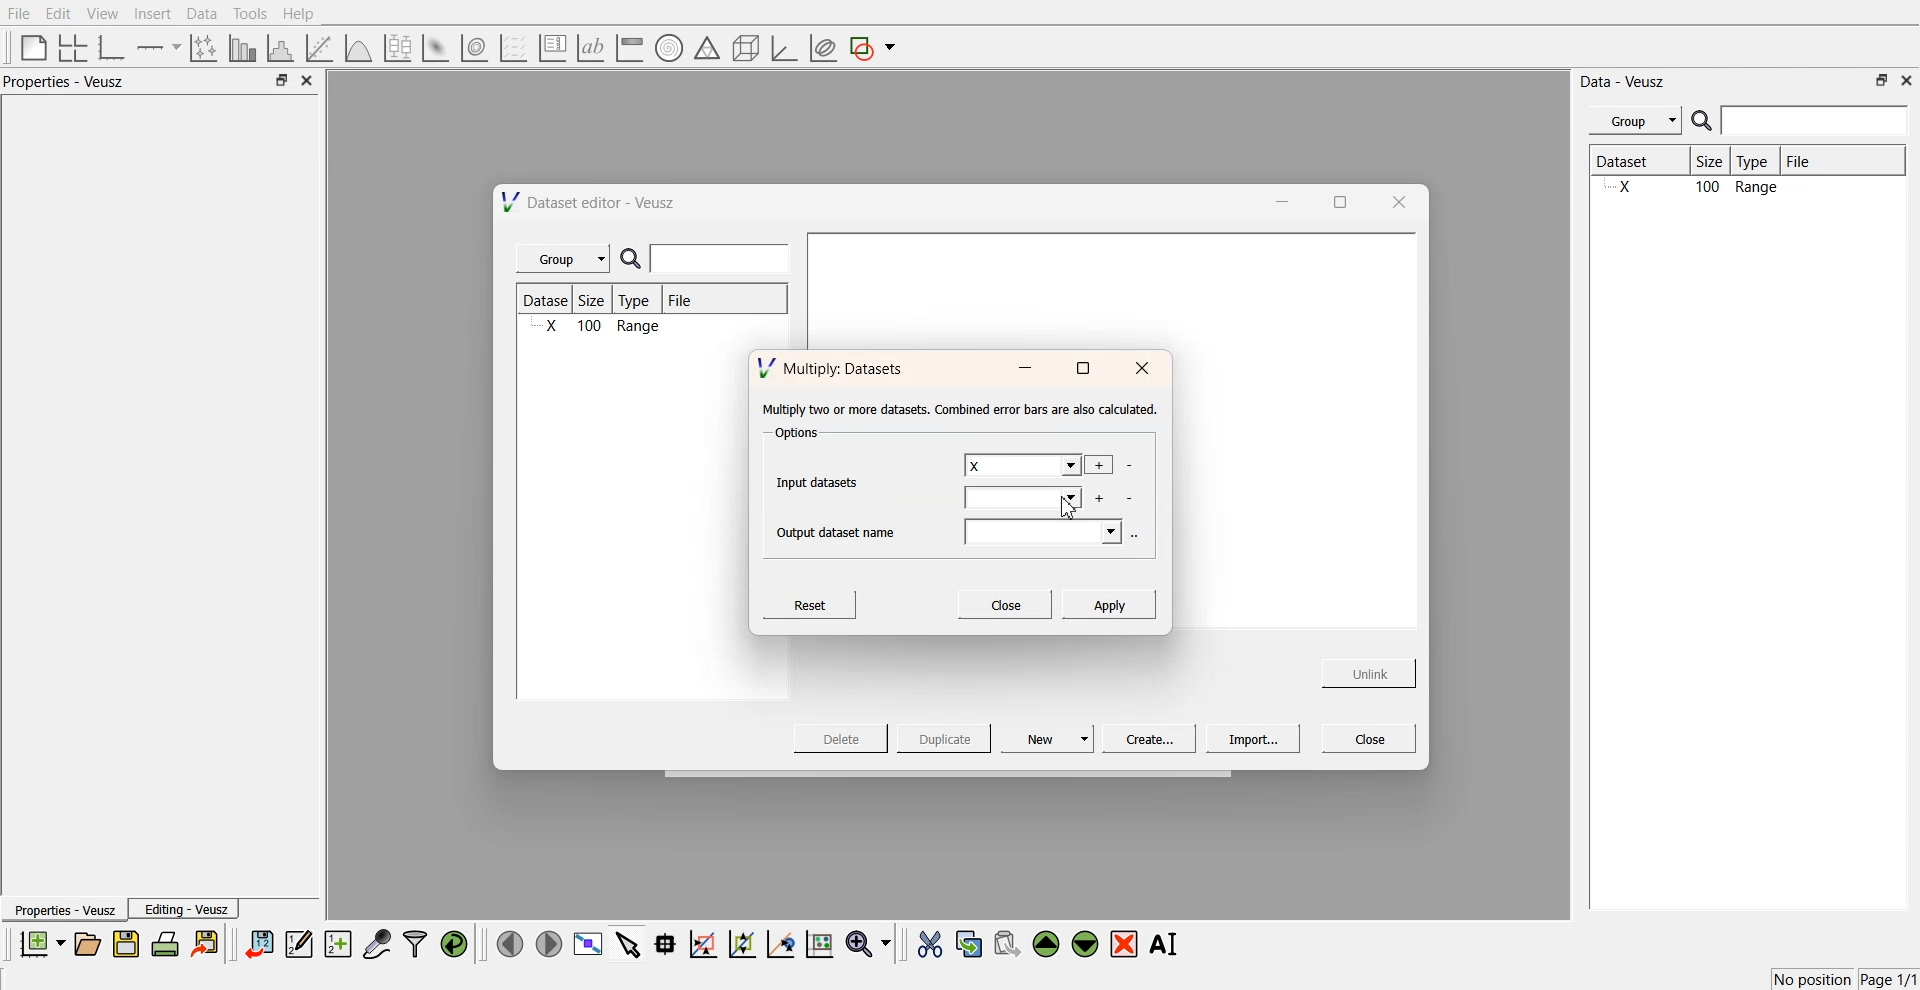 The image size is (1920, 990). I want to click on File, so click(1816, 161).